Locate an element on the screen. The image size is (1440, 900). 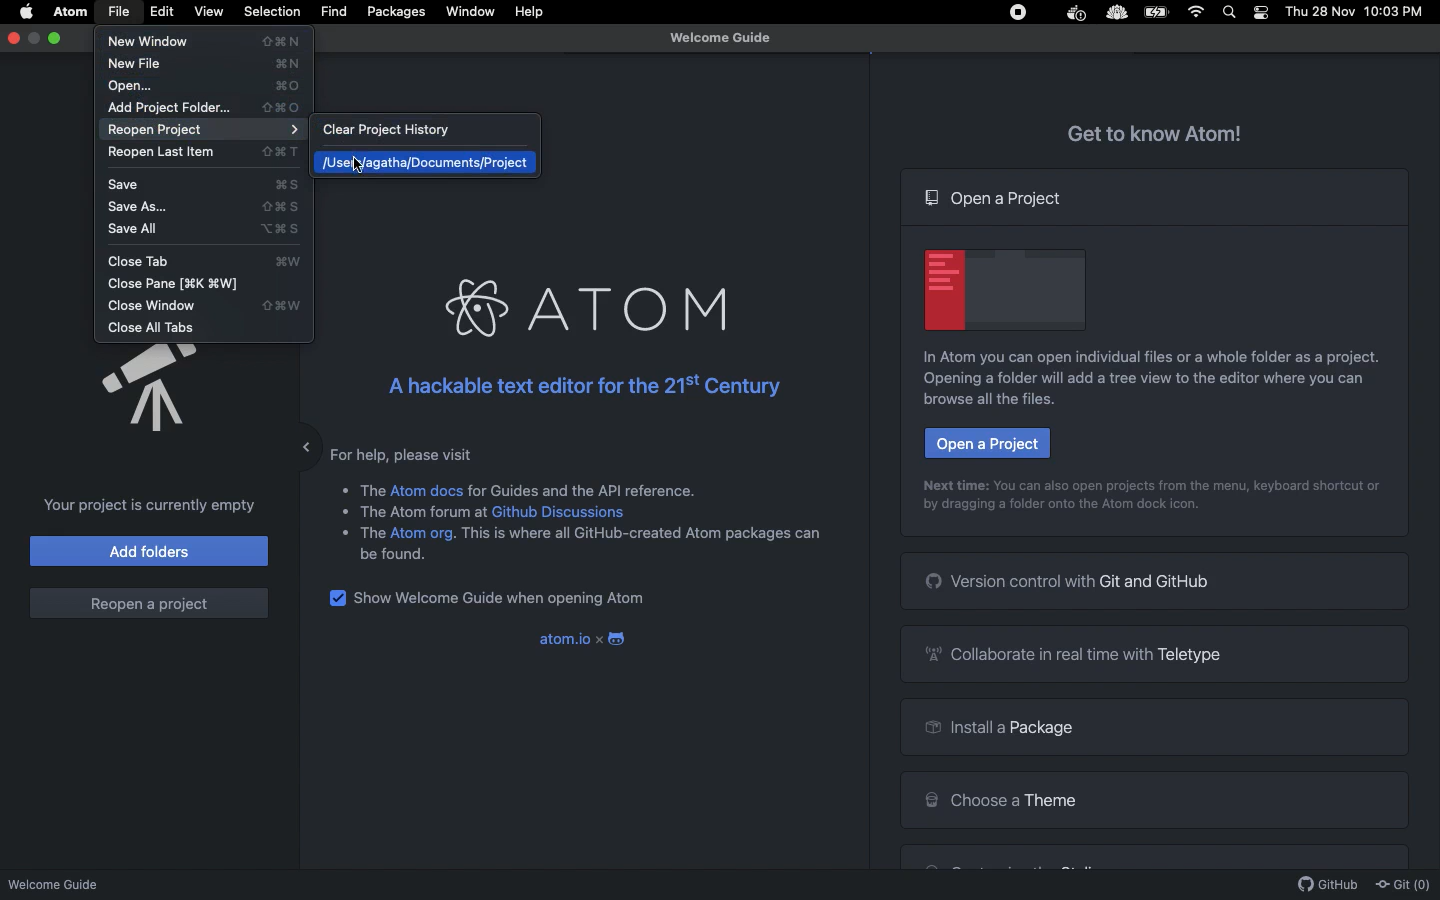
View is located at coordinates (208, 11).